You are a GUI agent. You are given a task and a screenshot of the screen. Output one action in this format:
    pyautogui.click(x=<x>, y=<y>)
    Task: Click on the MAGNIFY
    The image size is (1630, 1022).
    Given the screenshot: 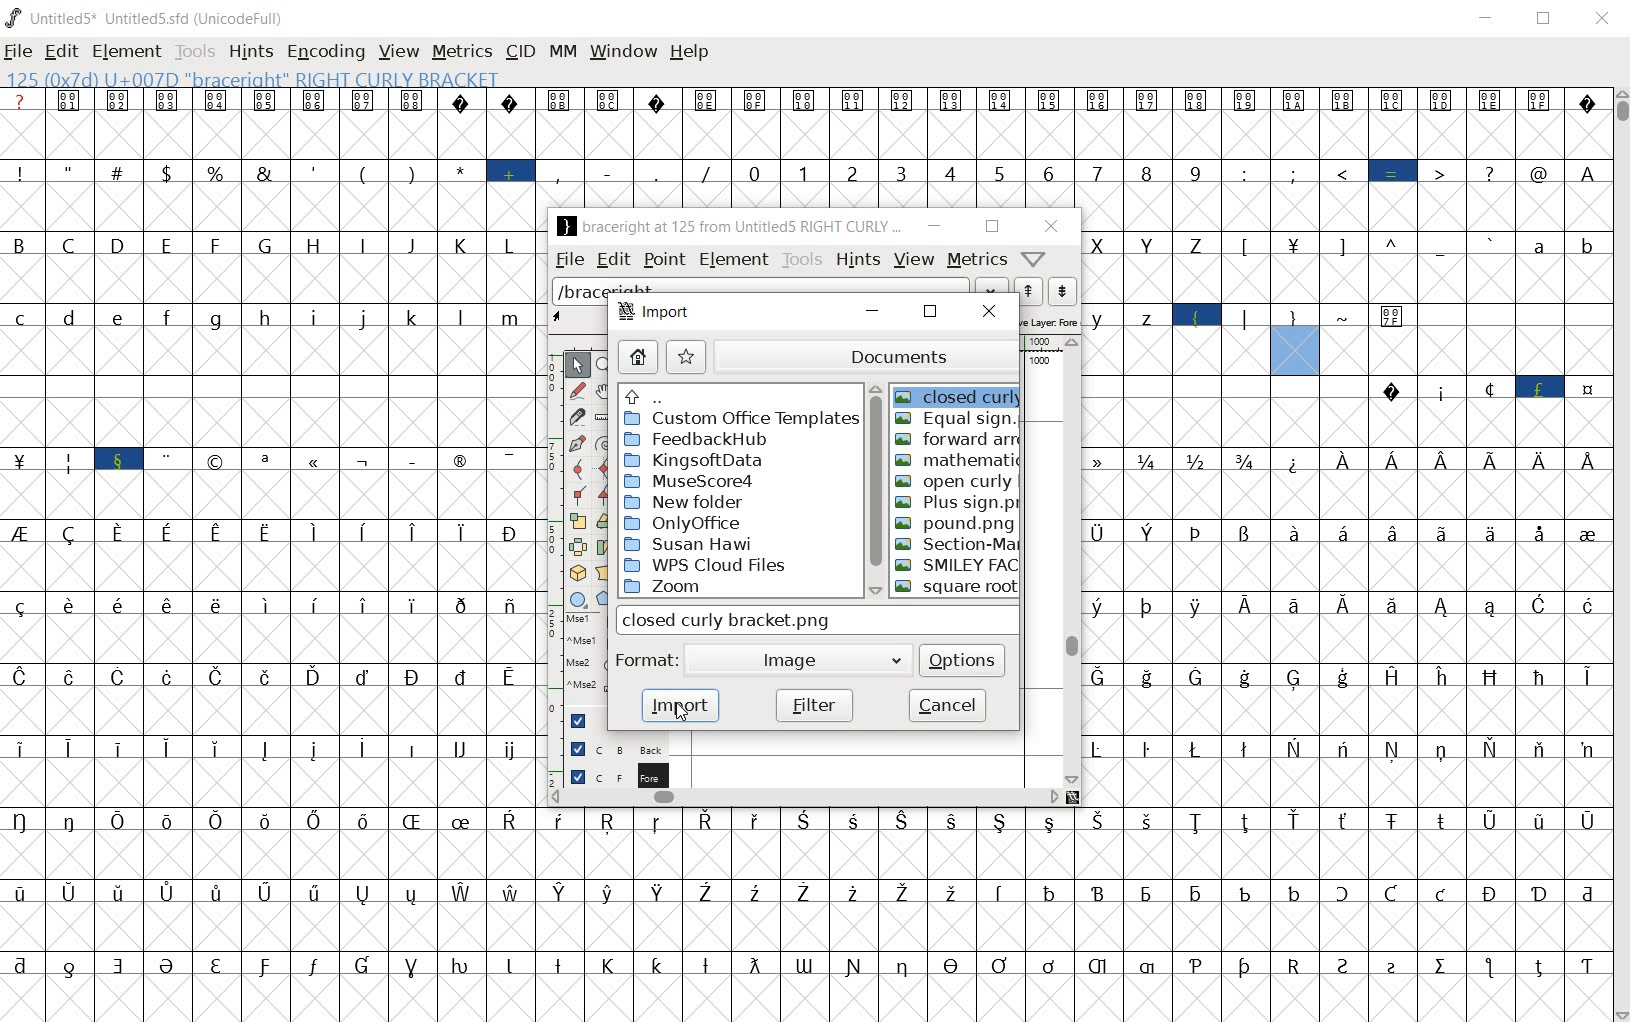 What is the action you would take?
    pyautogui.click(x=606, y=364)
    